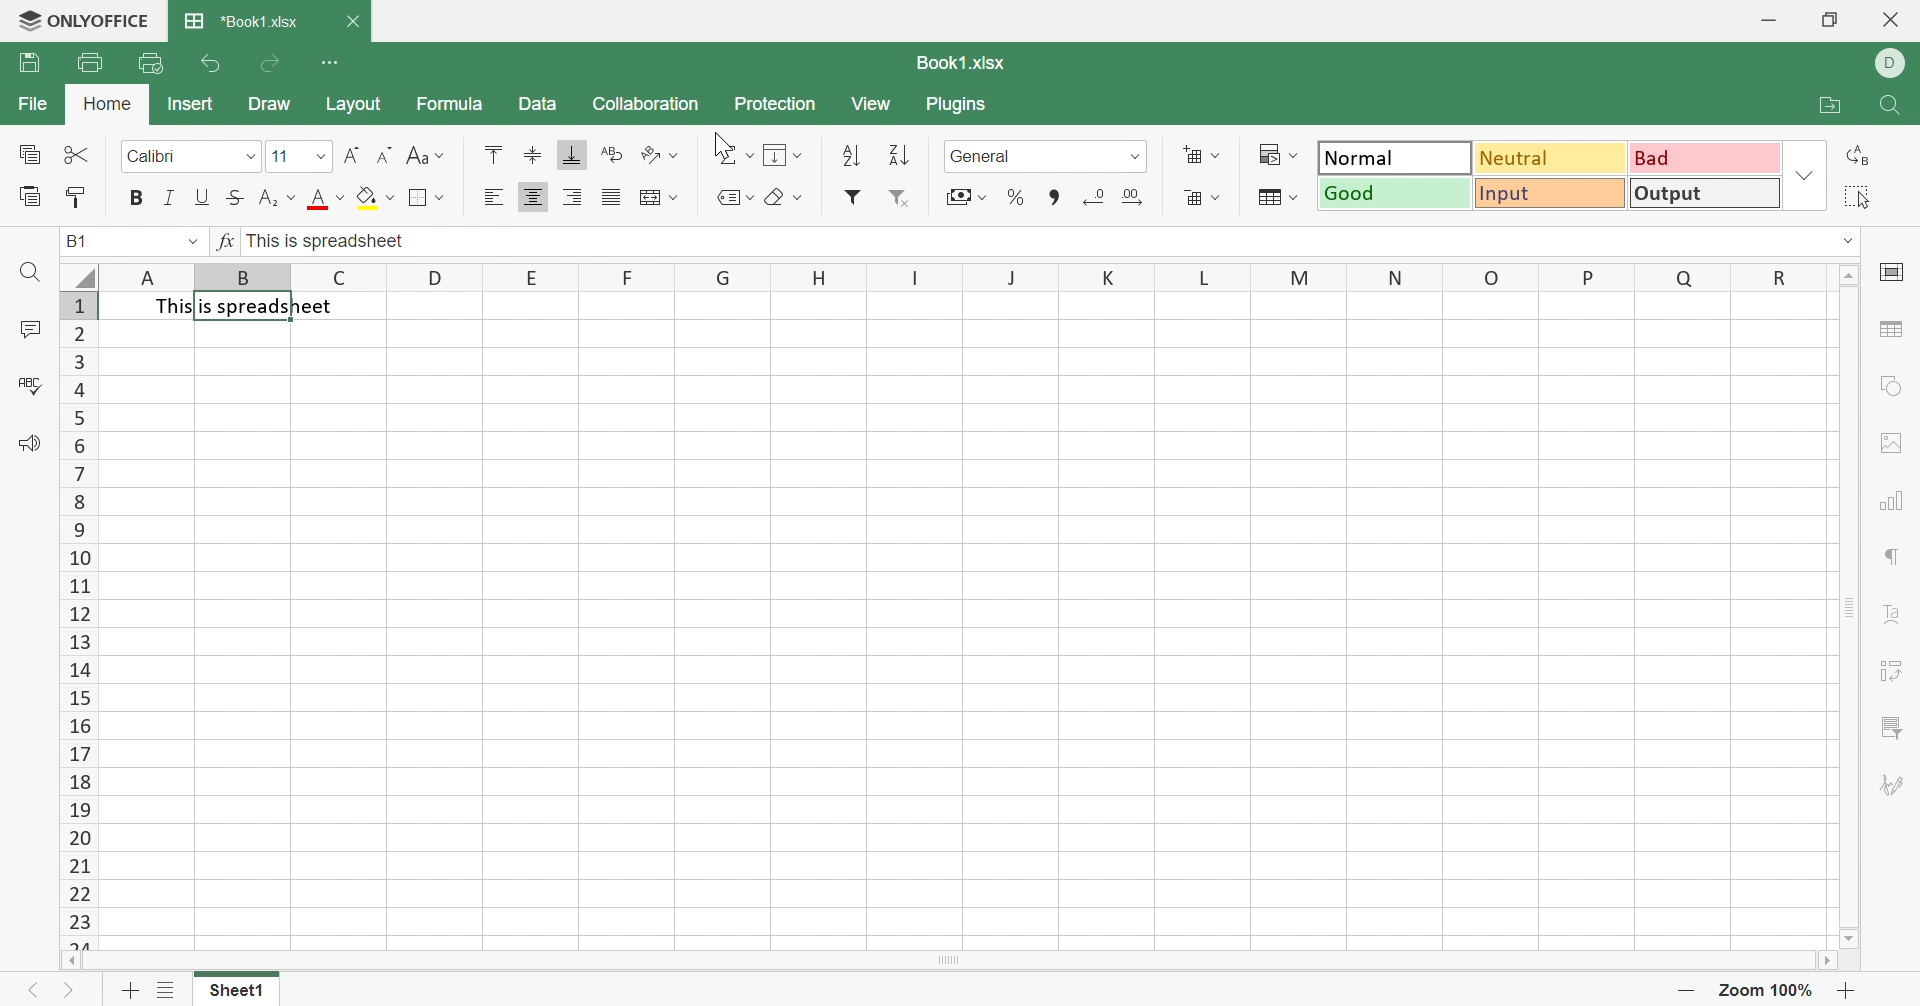  I want to click on Drop Down, so click(441, 197).